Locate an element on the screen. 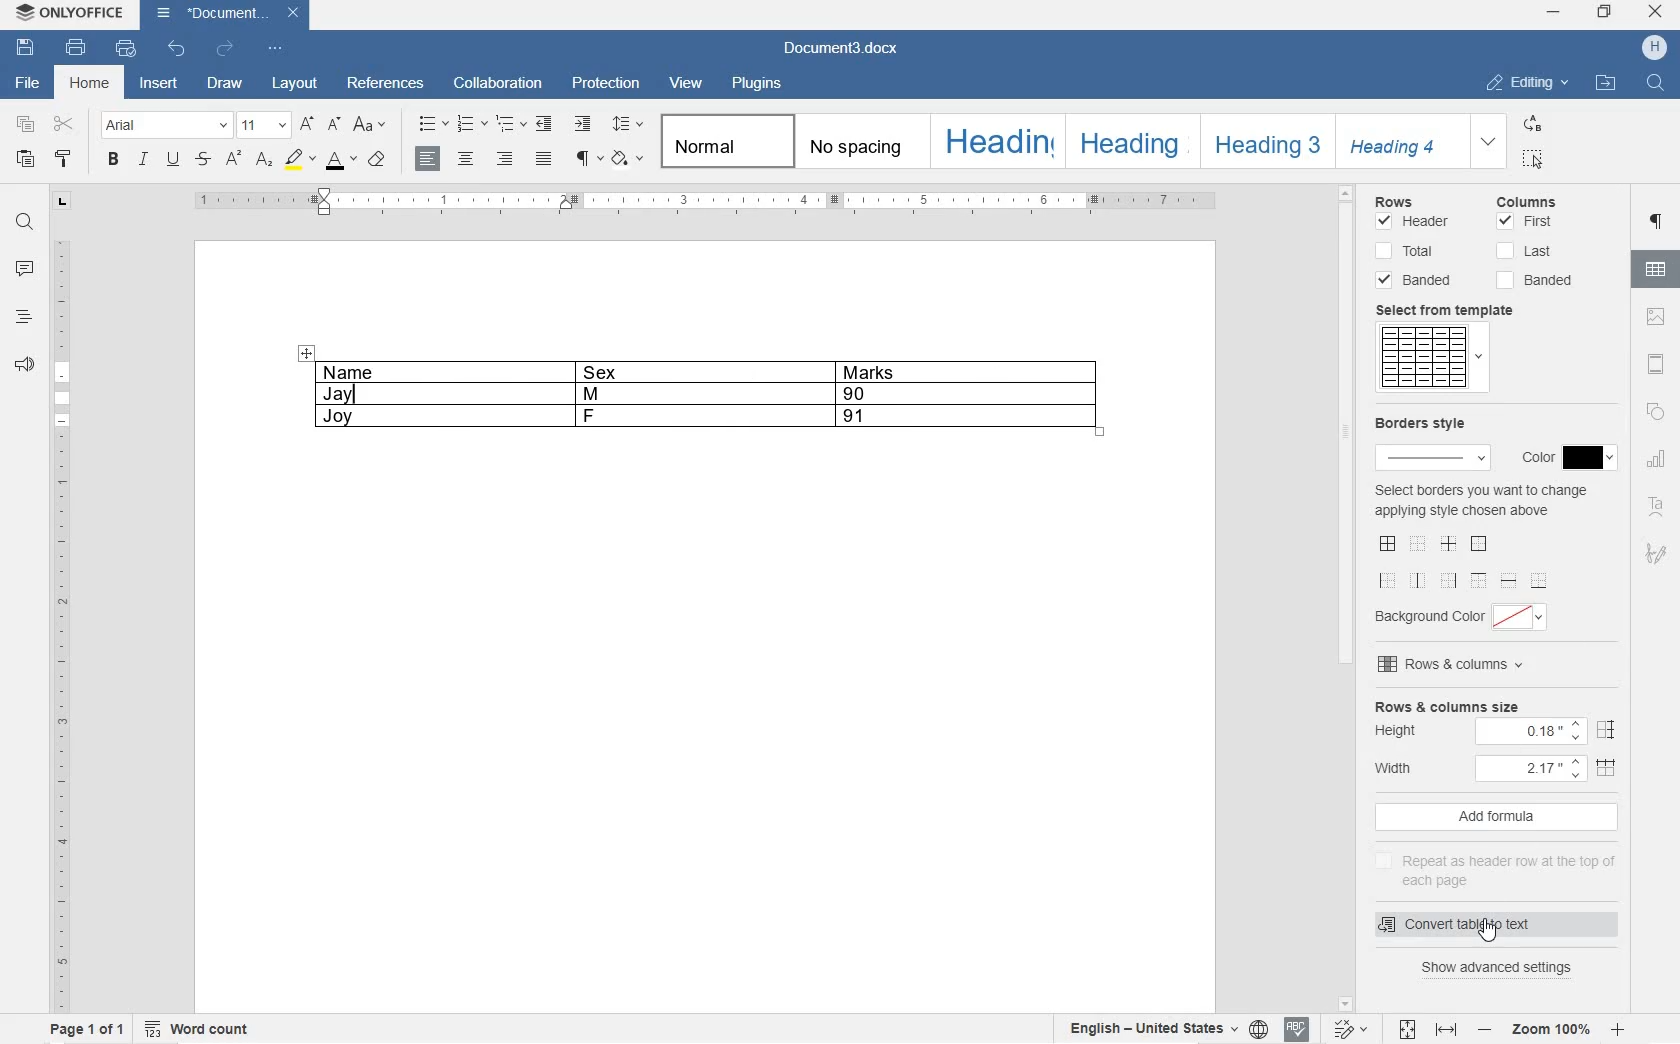 Image resolution: width=1680 pixels, height=1044 pixels. FEEDBACK & SUPPORT is located at coordinates (22, 361).